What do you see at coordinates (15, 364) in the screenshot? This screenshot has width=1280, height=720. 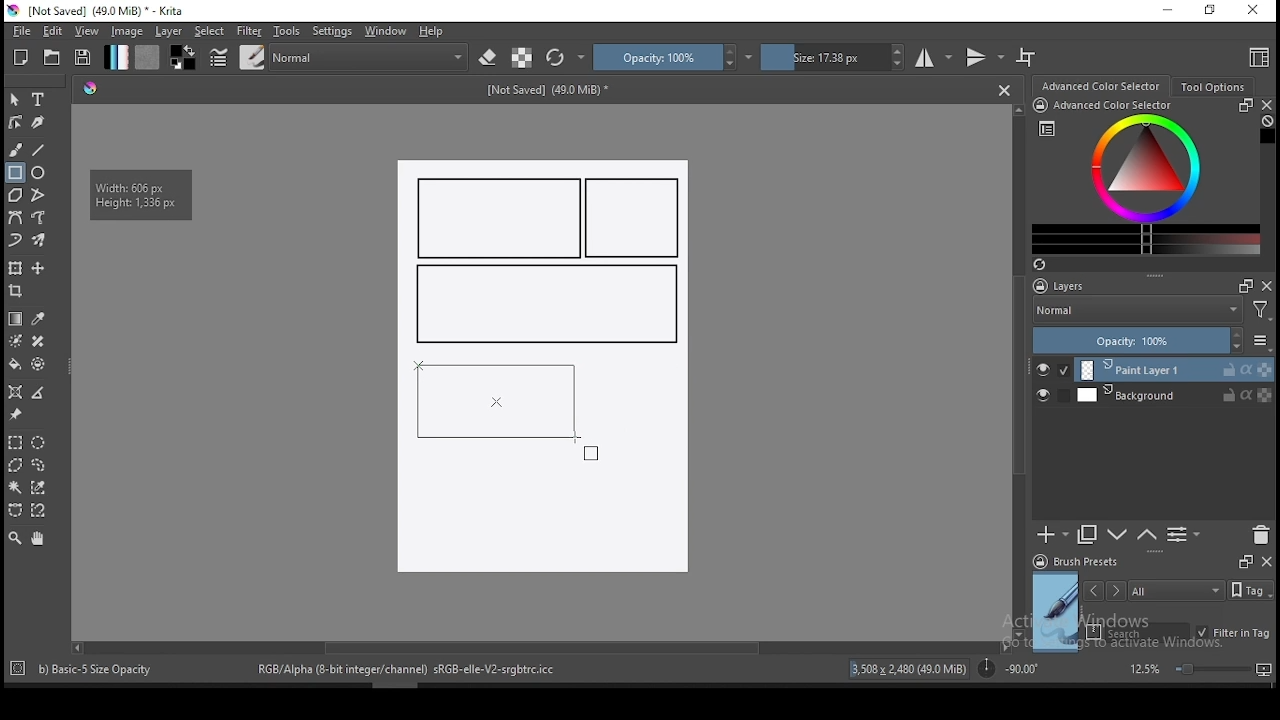 I see `paint bucket tool` at bounding box center [15, 364].